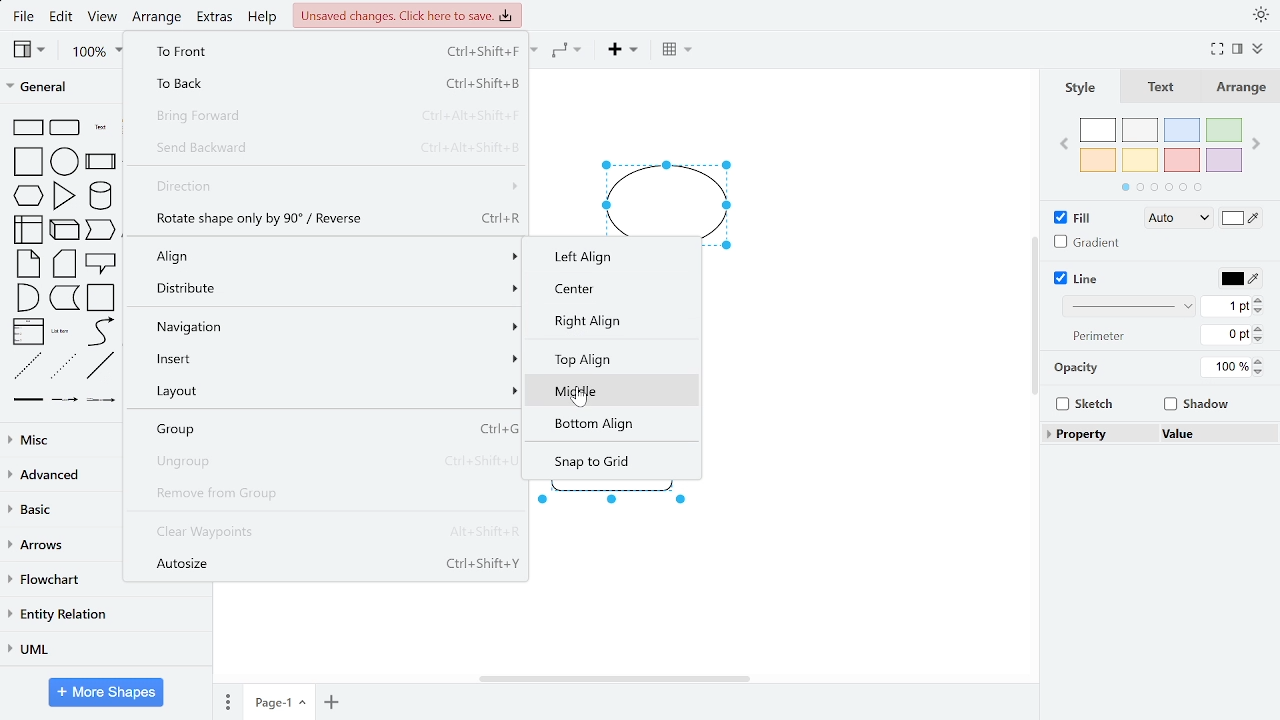  What do you see at coordinates (64, 299) in the screenshot?
I see `step` at bounding box center [64, 299].